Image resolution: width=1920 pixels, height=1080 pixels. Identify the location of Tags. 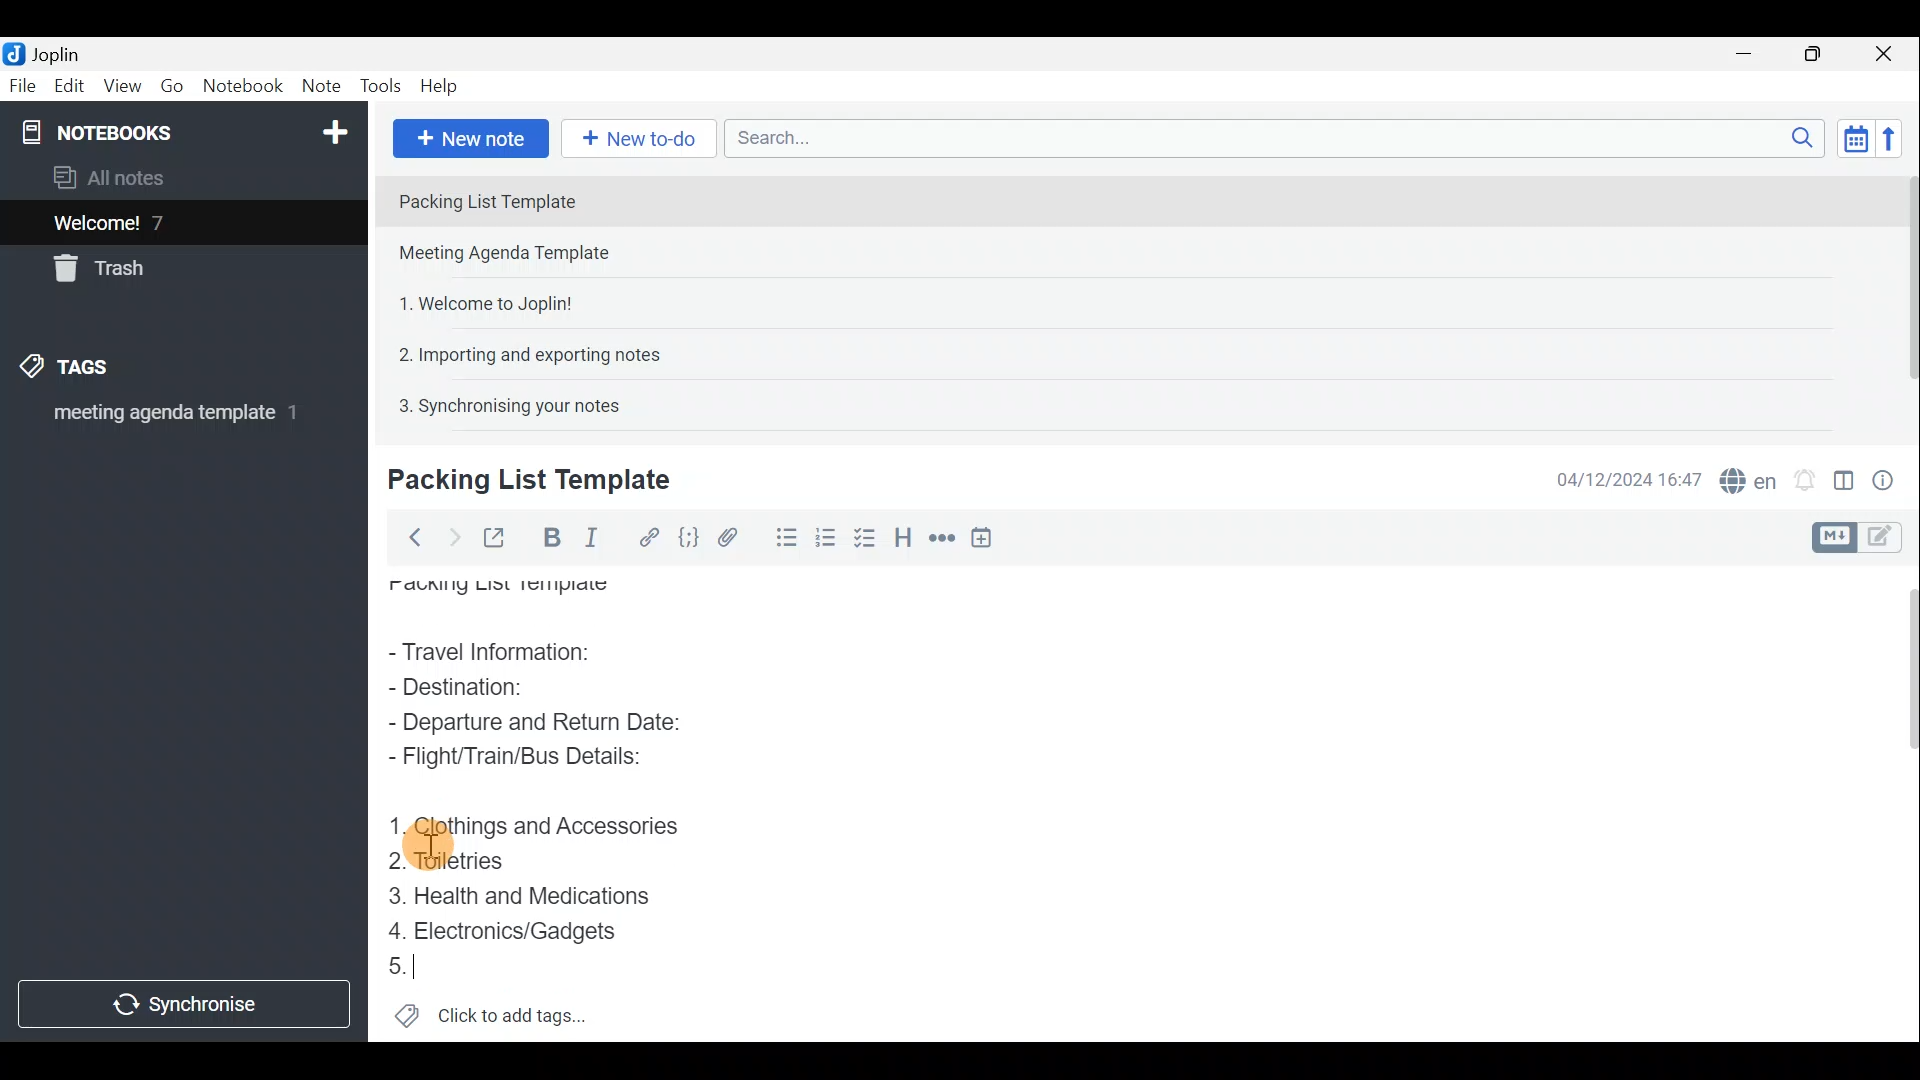
(97, 370).